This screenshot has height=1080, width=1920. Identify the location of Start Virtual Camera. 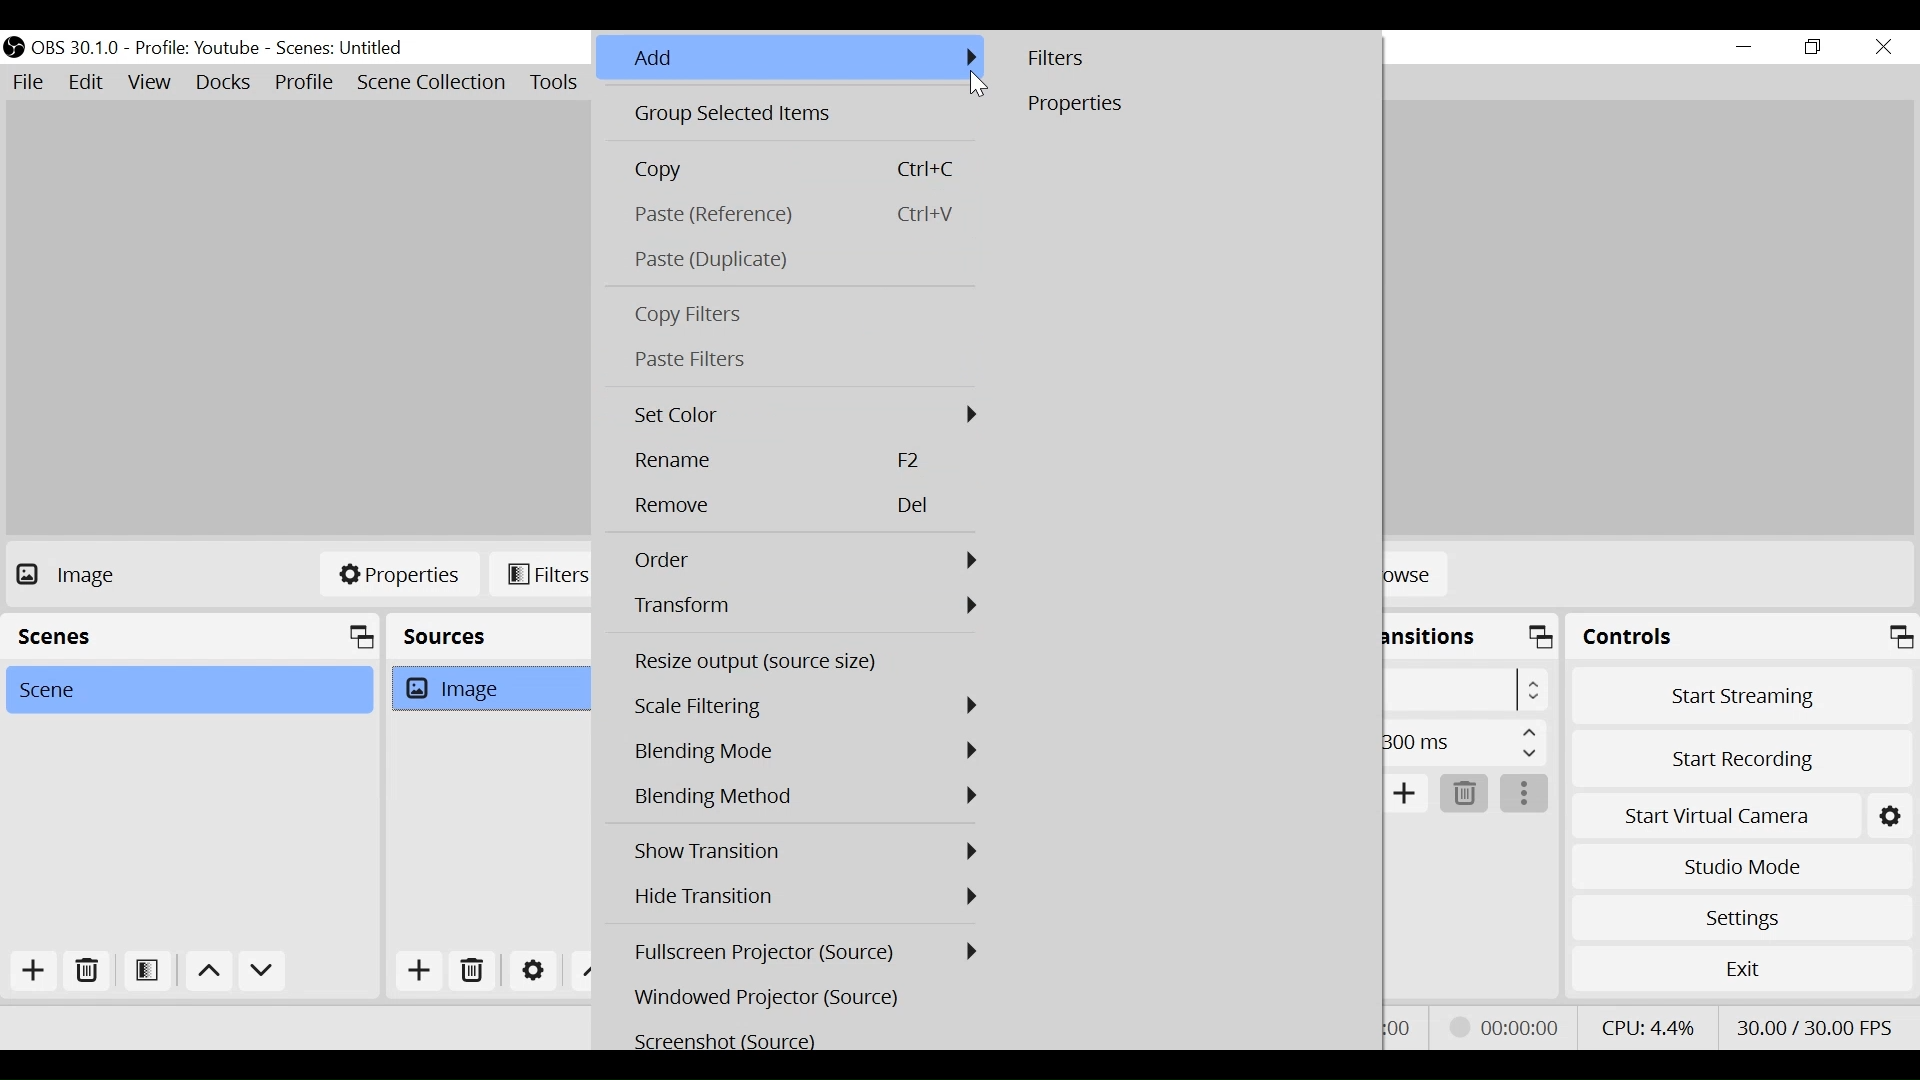
(1714, 817).